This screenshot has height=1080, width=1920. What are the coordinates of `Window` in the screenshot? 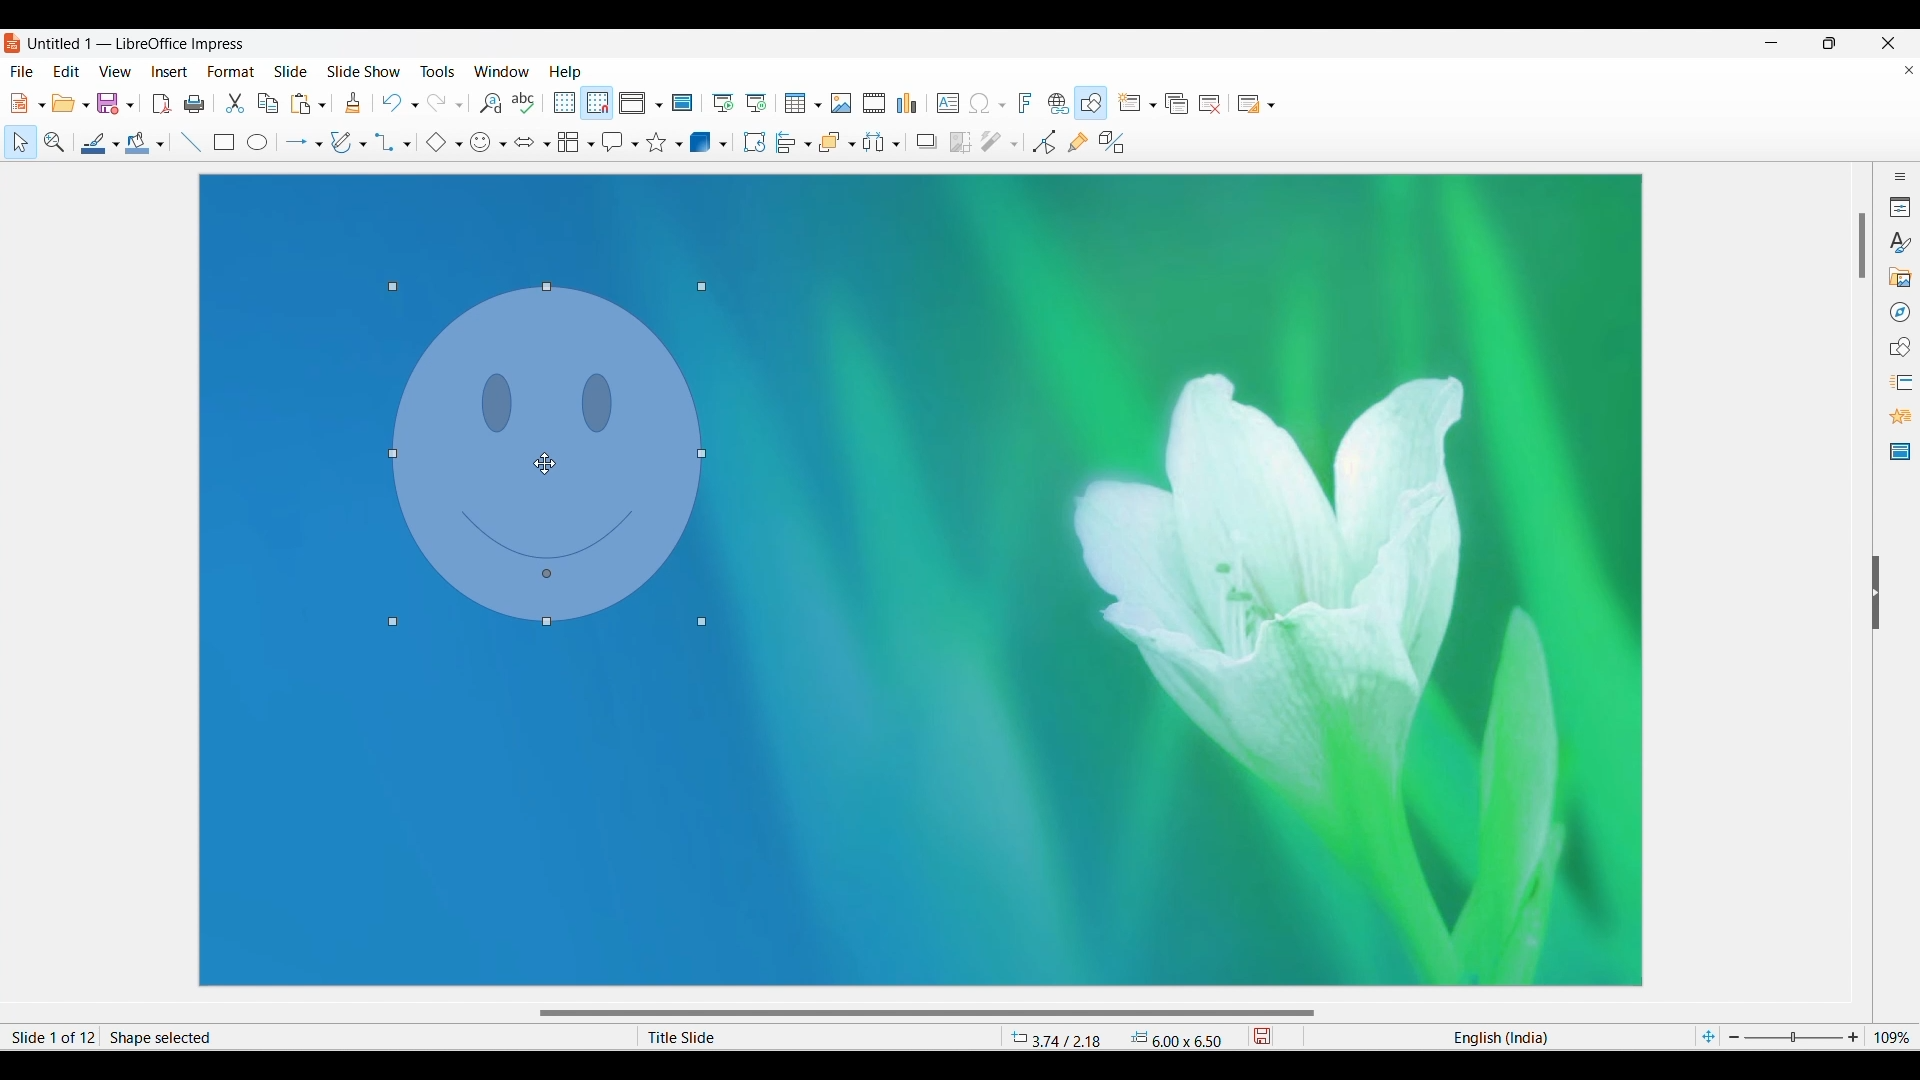 It's located at (502, 71).